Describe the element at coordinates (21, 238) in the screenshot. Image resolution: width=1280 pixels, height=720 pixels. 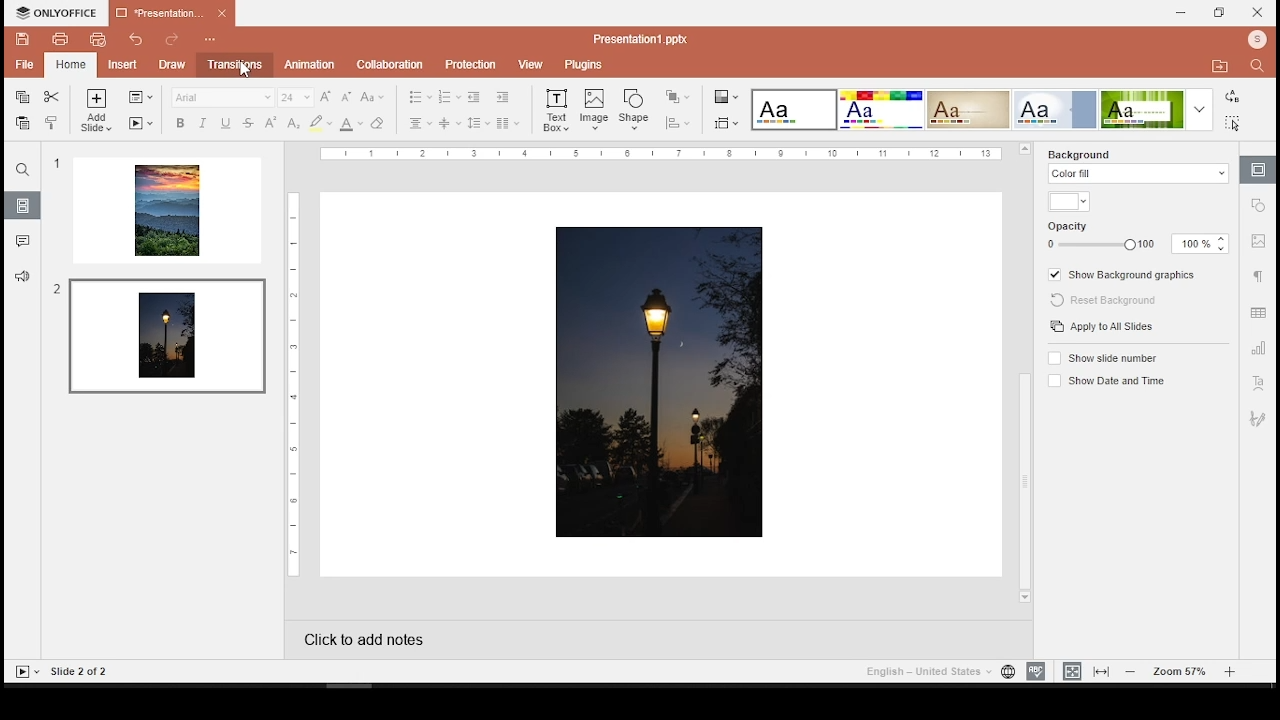
I see `comments` at that location.